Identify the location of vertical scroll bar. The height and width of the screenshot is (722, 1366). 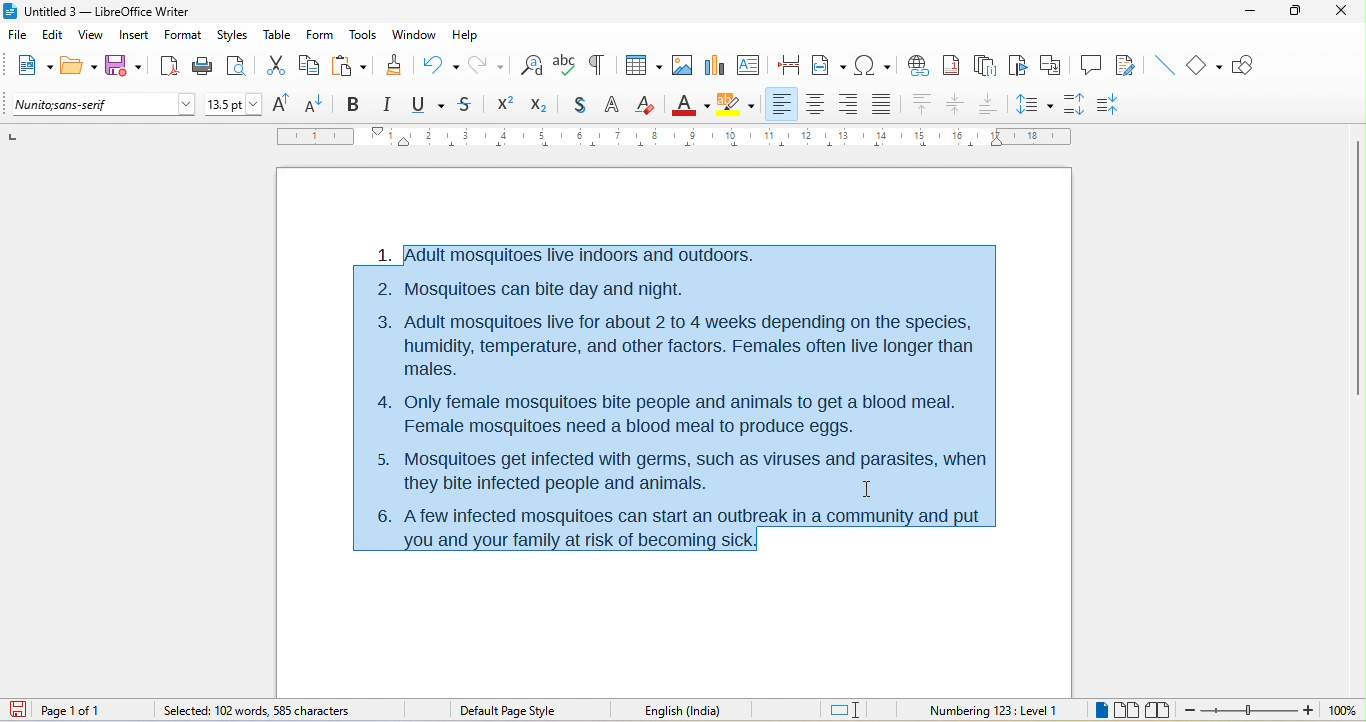
(1357, 266).